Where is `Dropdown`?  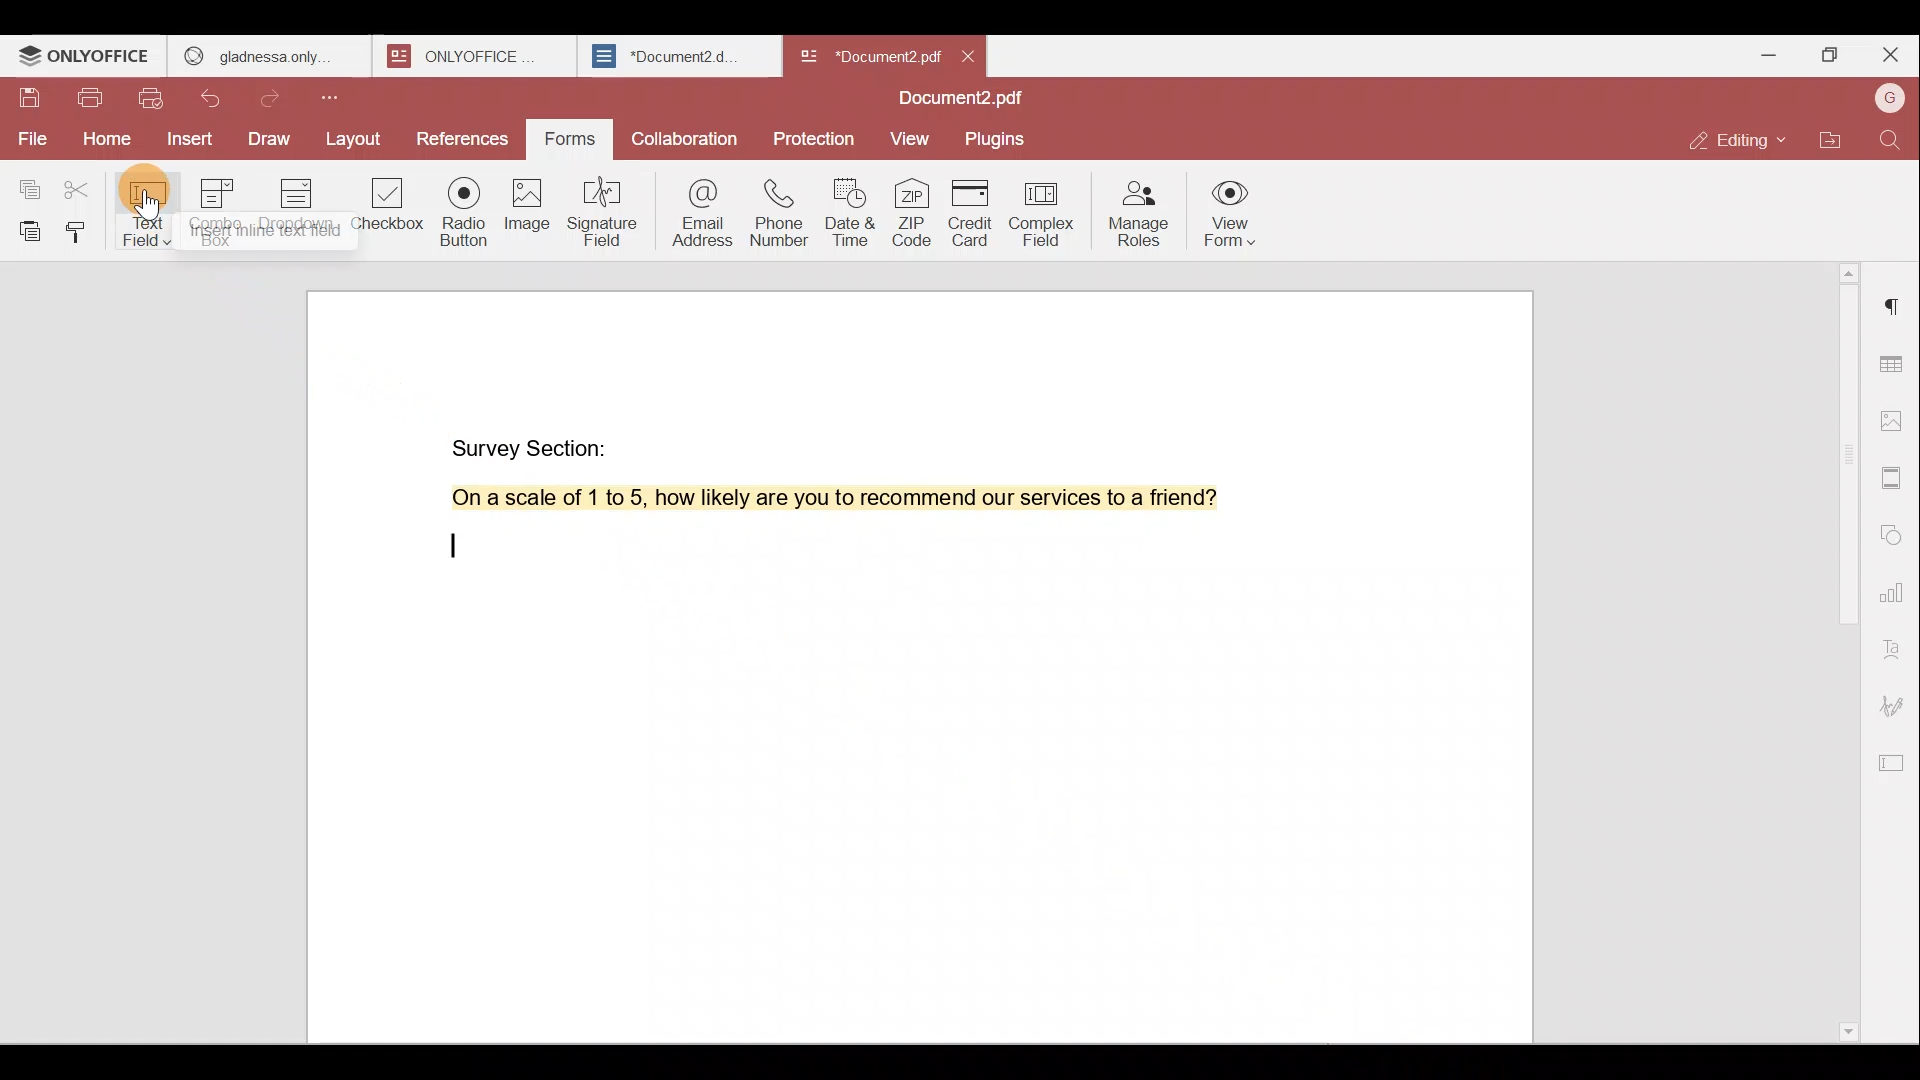
Dropdown is located at coordinates (299, 204).